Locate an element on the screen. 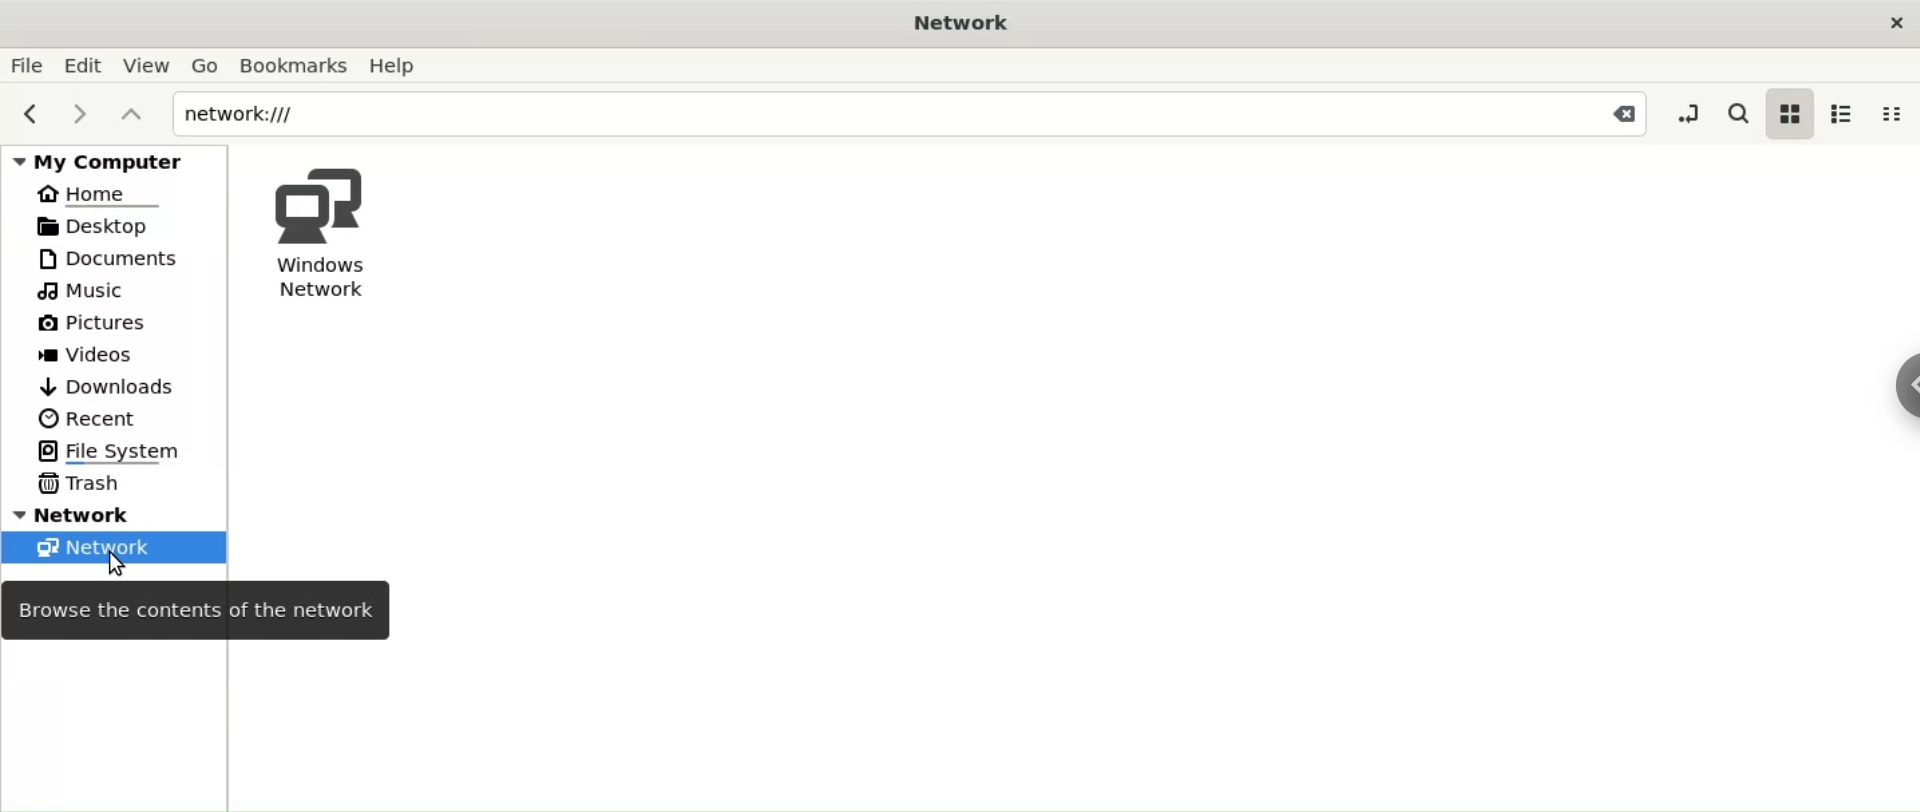 The image size is (1920, 812). close is located at coordinates (1880, 20).